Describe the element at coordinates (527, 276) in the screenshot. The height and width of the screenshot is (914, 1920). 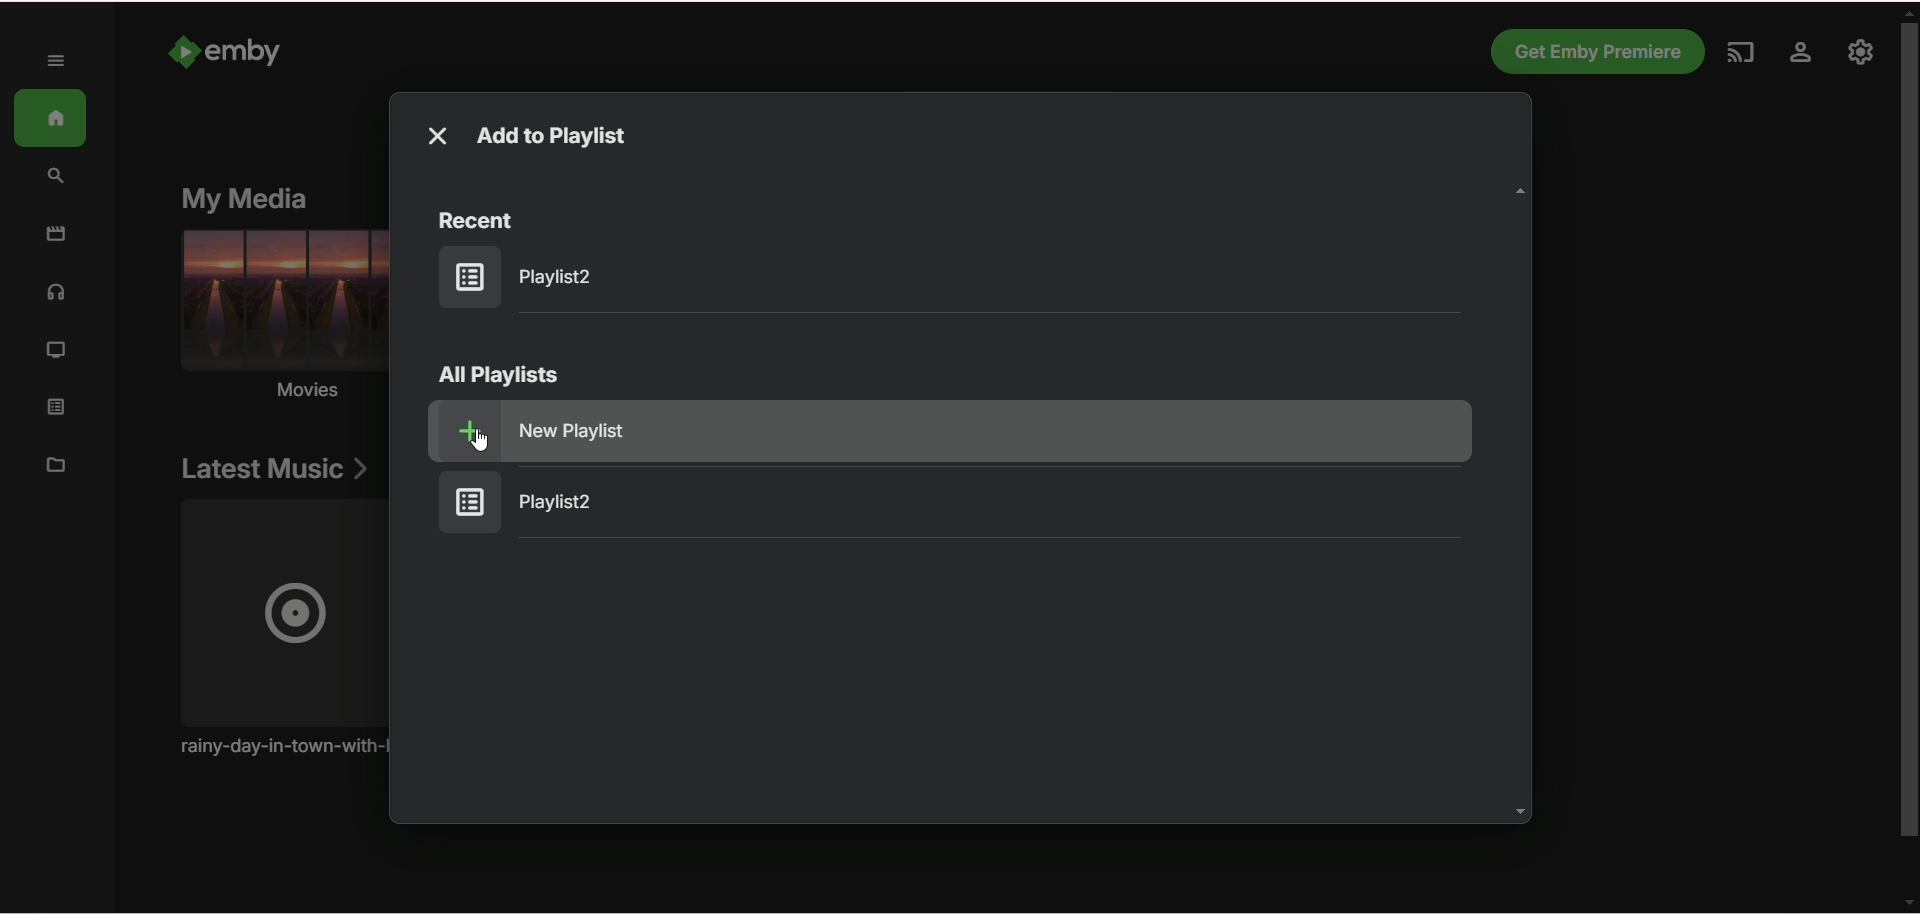
I see `playlist` at that location.